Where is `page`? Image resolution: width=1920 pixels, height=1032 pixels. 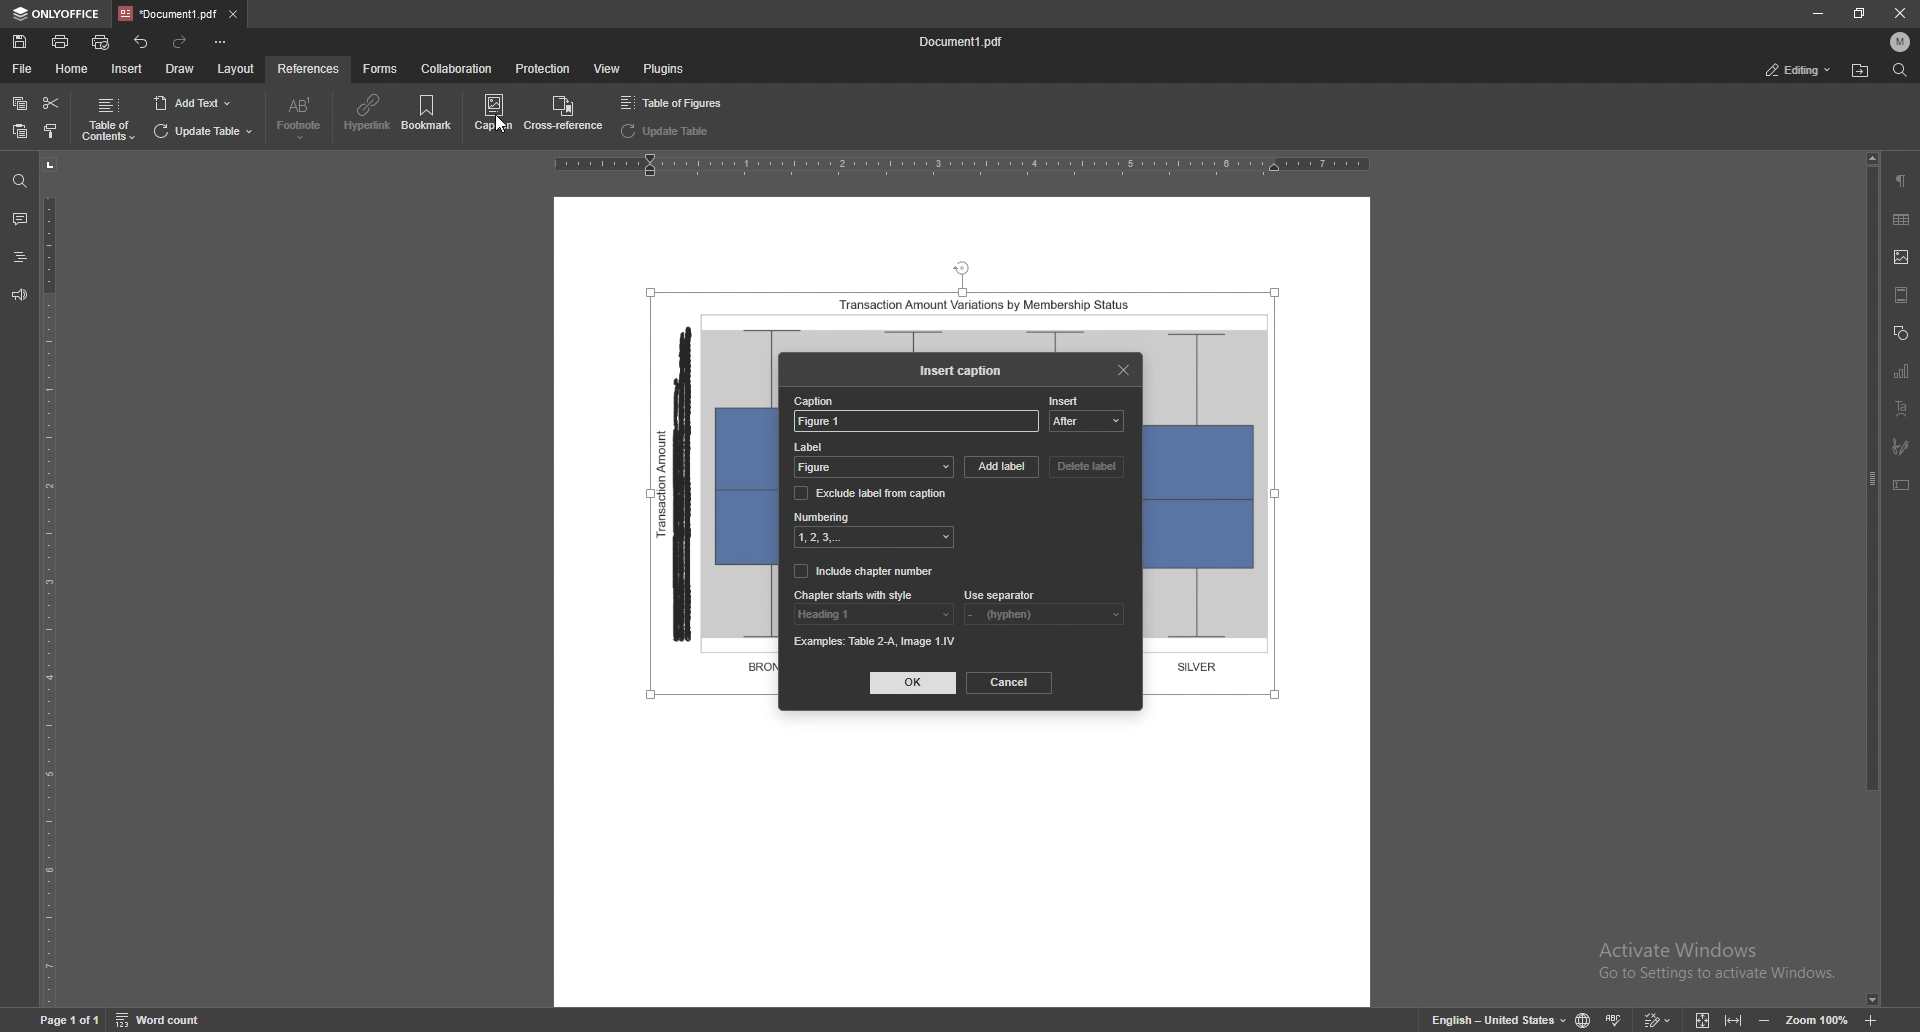 page is located at coordinates (68, 1018).